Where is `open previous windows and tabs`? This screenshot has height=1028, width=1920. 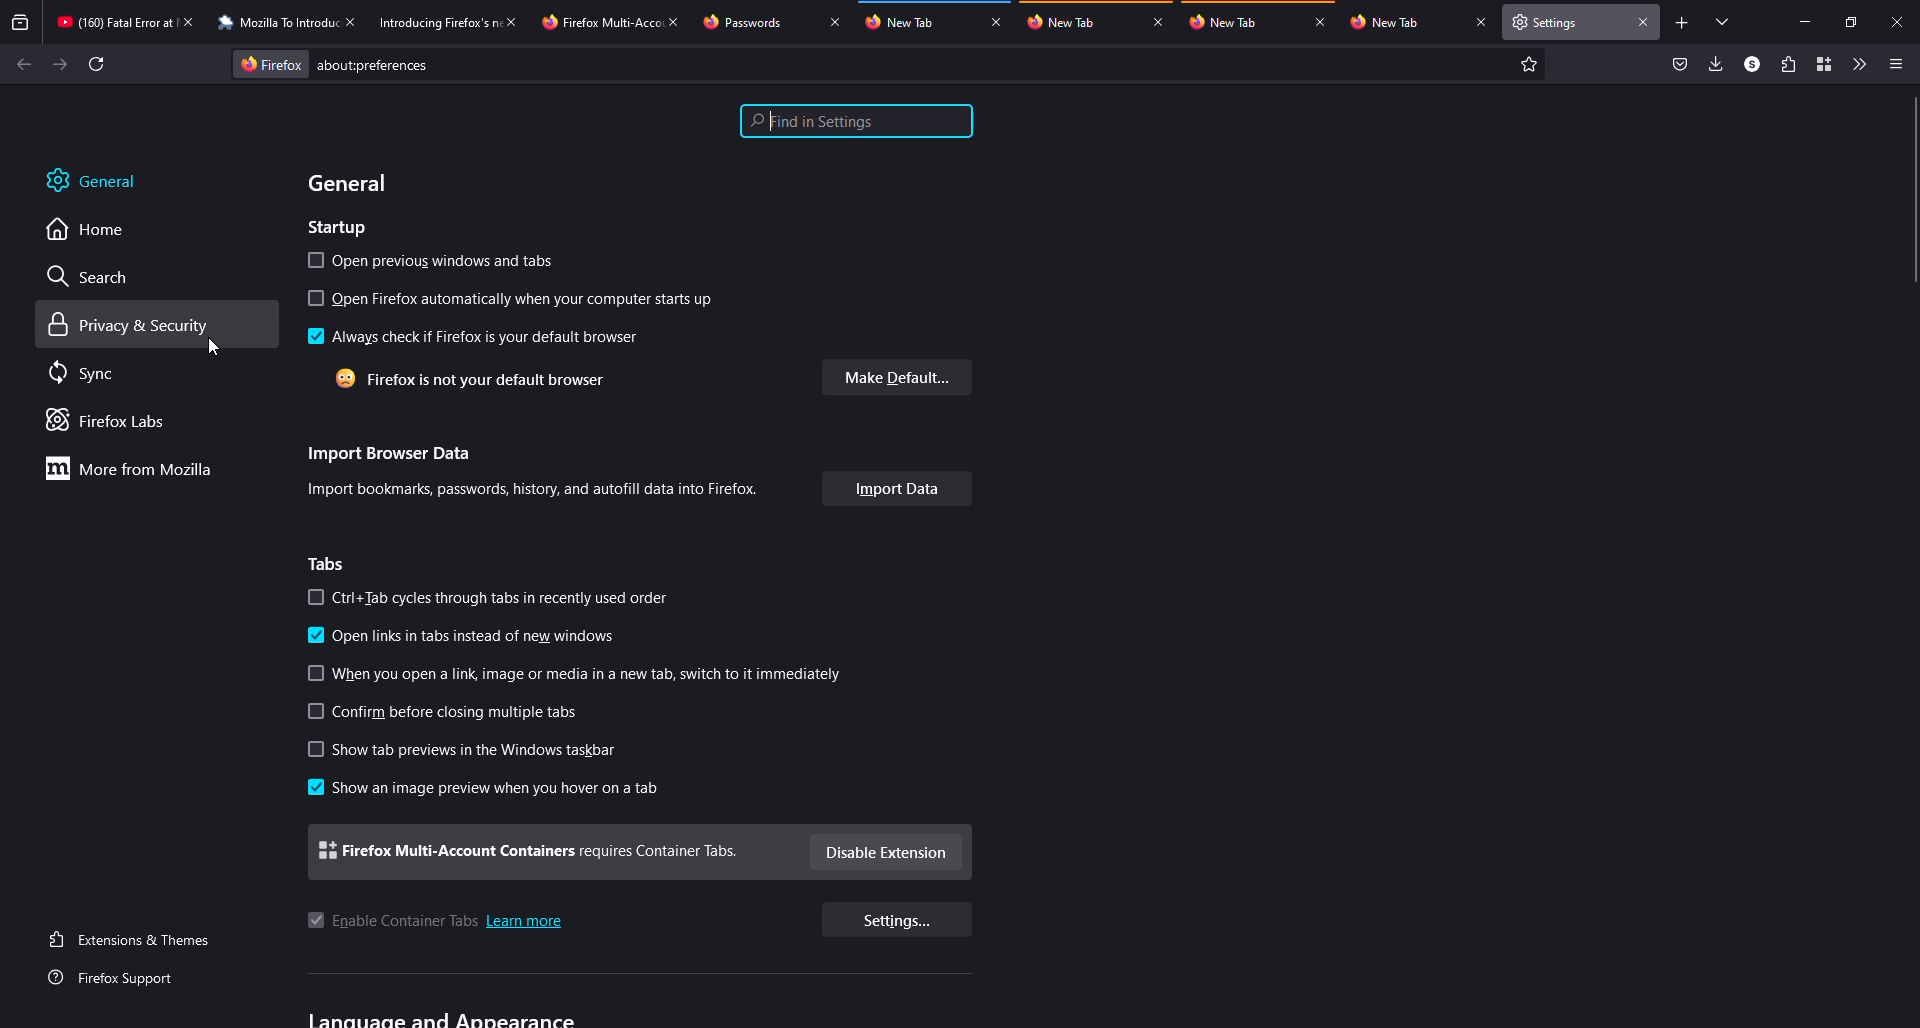 open previous windows and tabs is located at coordinates (451, 262).